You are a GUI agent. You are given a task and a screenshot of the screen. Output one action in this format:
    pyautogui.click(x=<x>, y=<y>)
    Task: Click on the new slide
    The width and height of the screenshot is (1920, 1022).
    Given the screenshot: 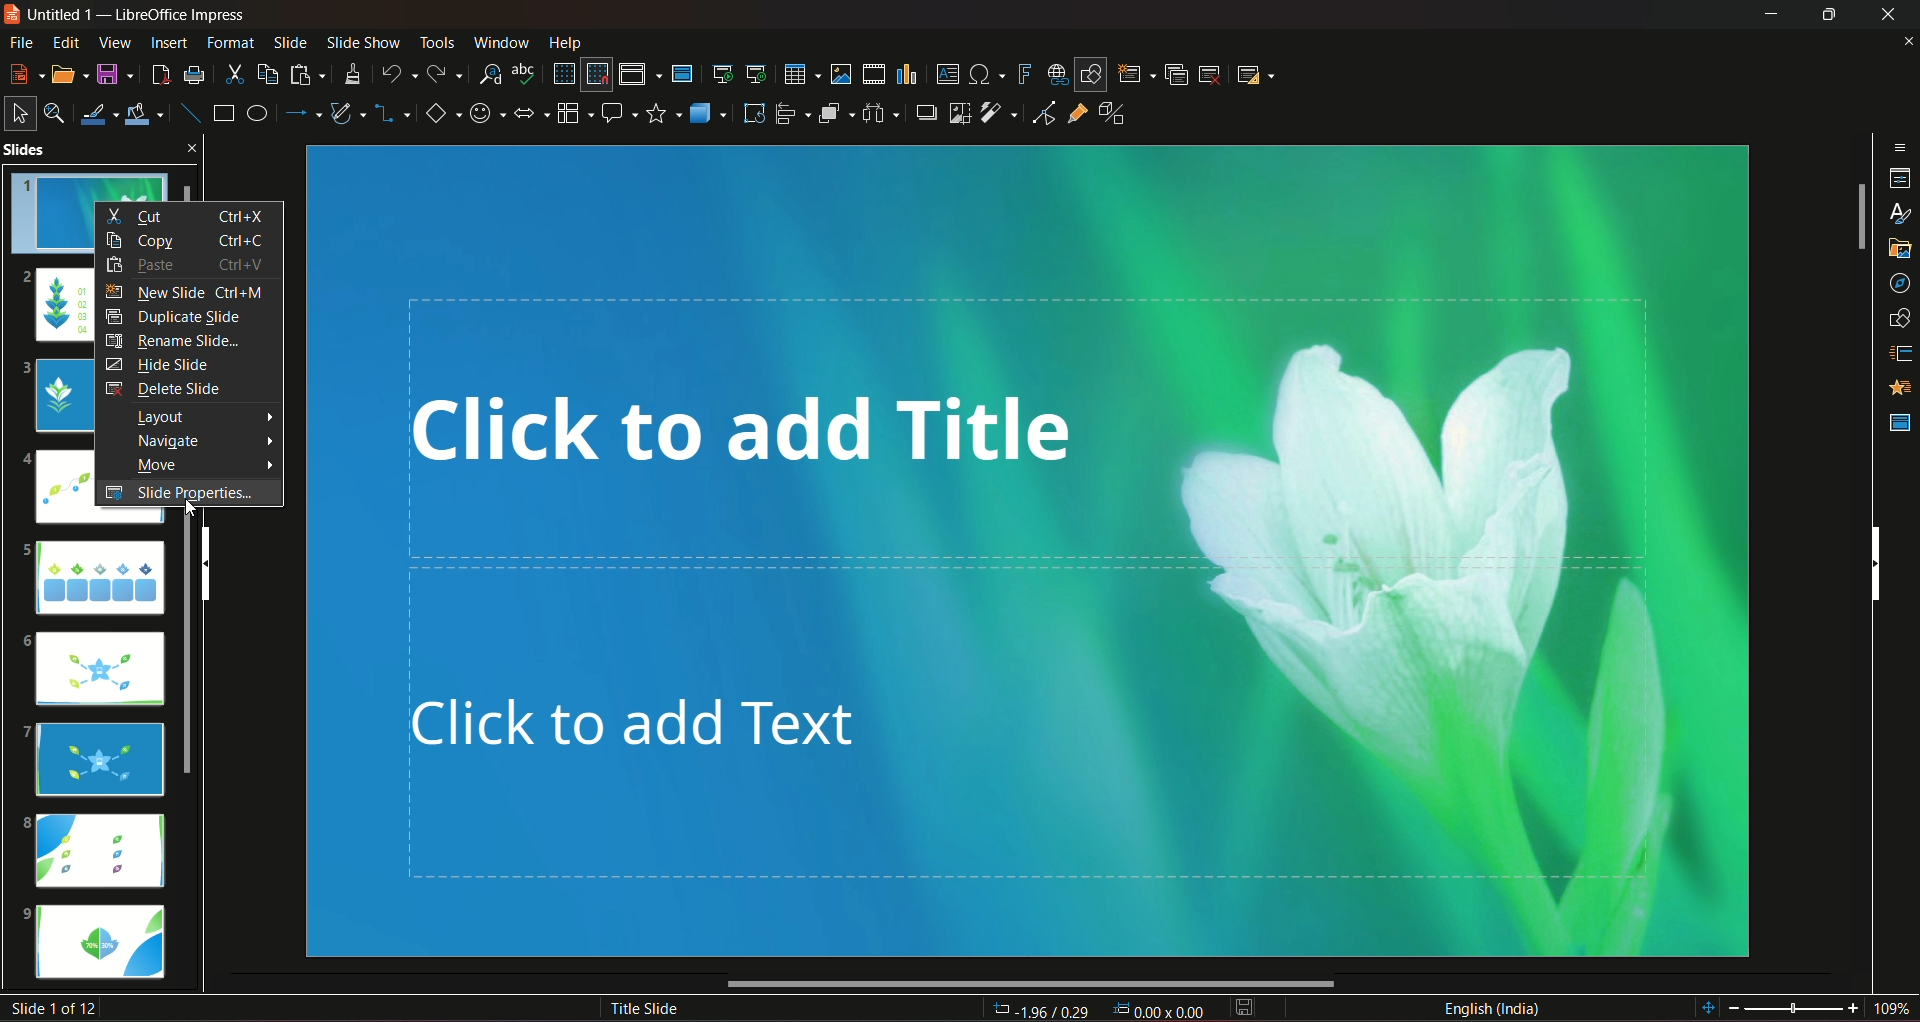 What is the action you would take?
    pyautogui.click(x=156, y=291)
    